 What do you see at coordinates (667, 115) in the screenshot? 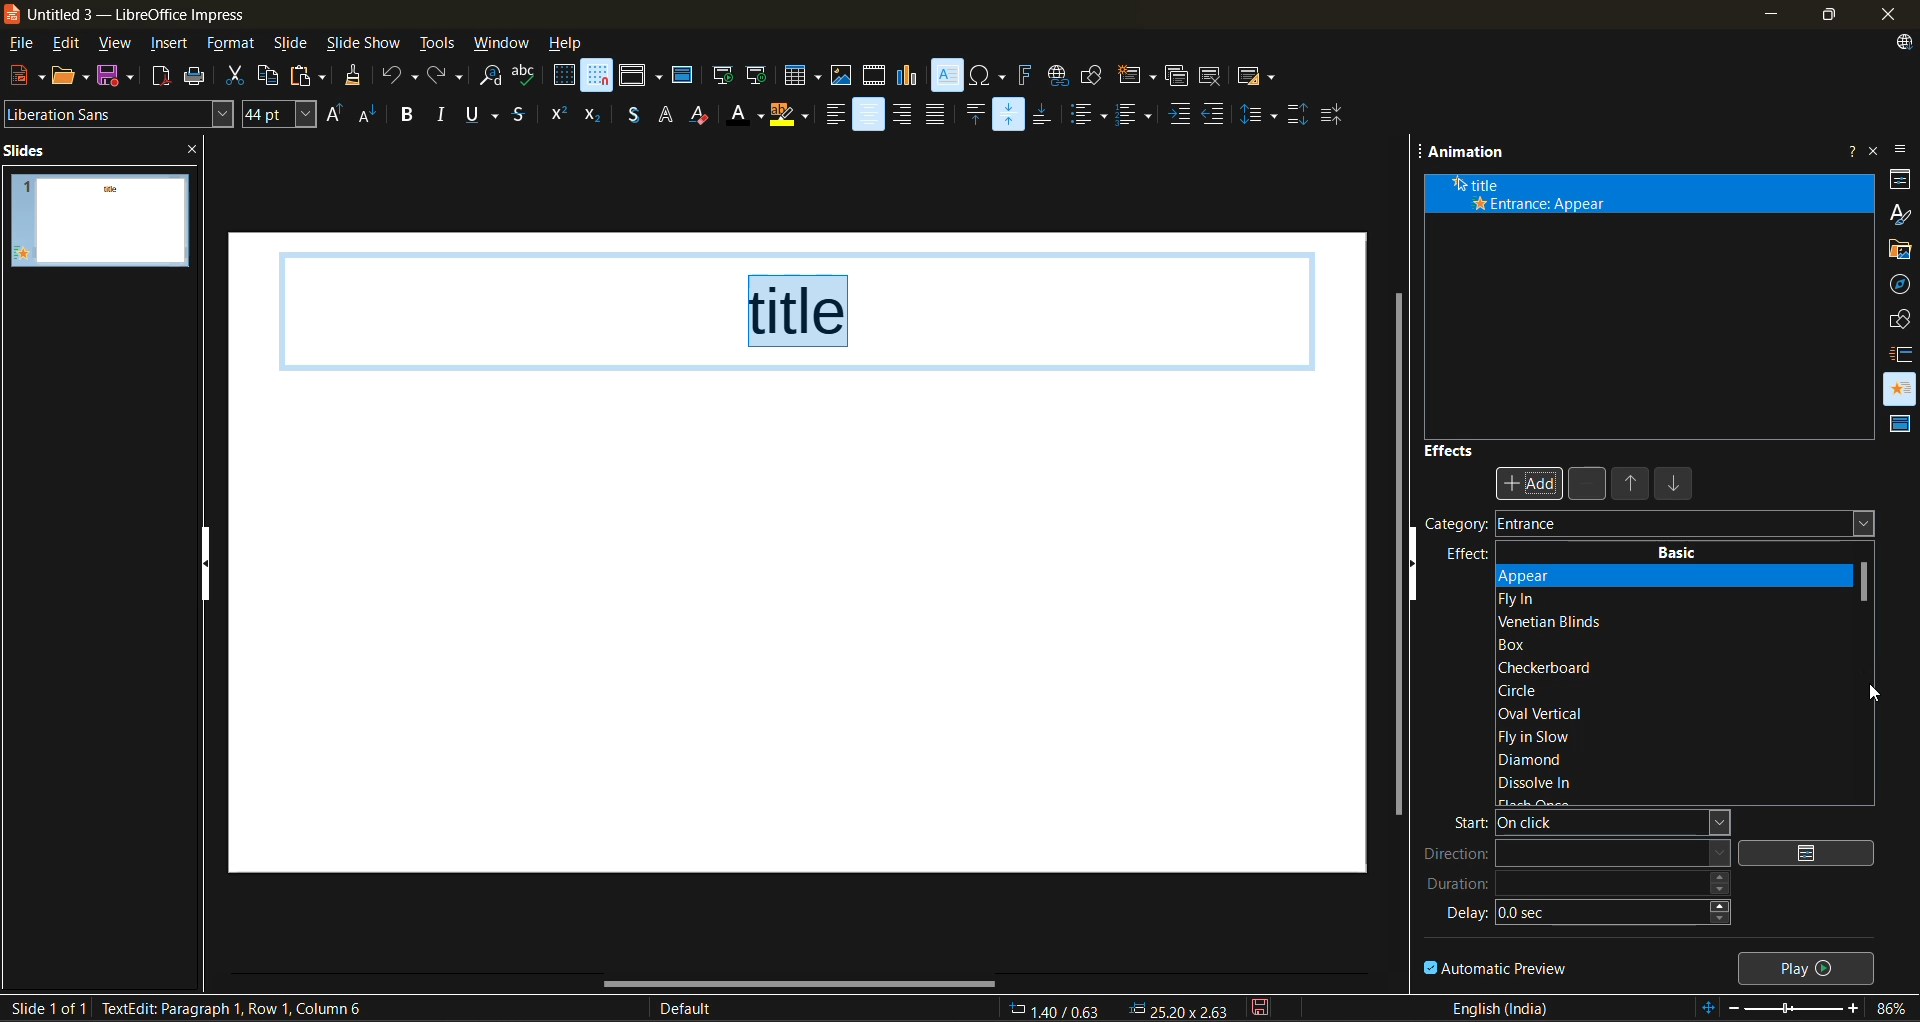
I see `apply outline` at bounding box center [667, 115].